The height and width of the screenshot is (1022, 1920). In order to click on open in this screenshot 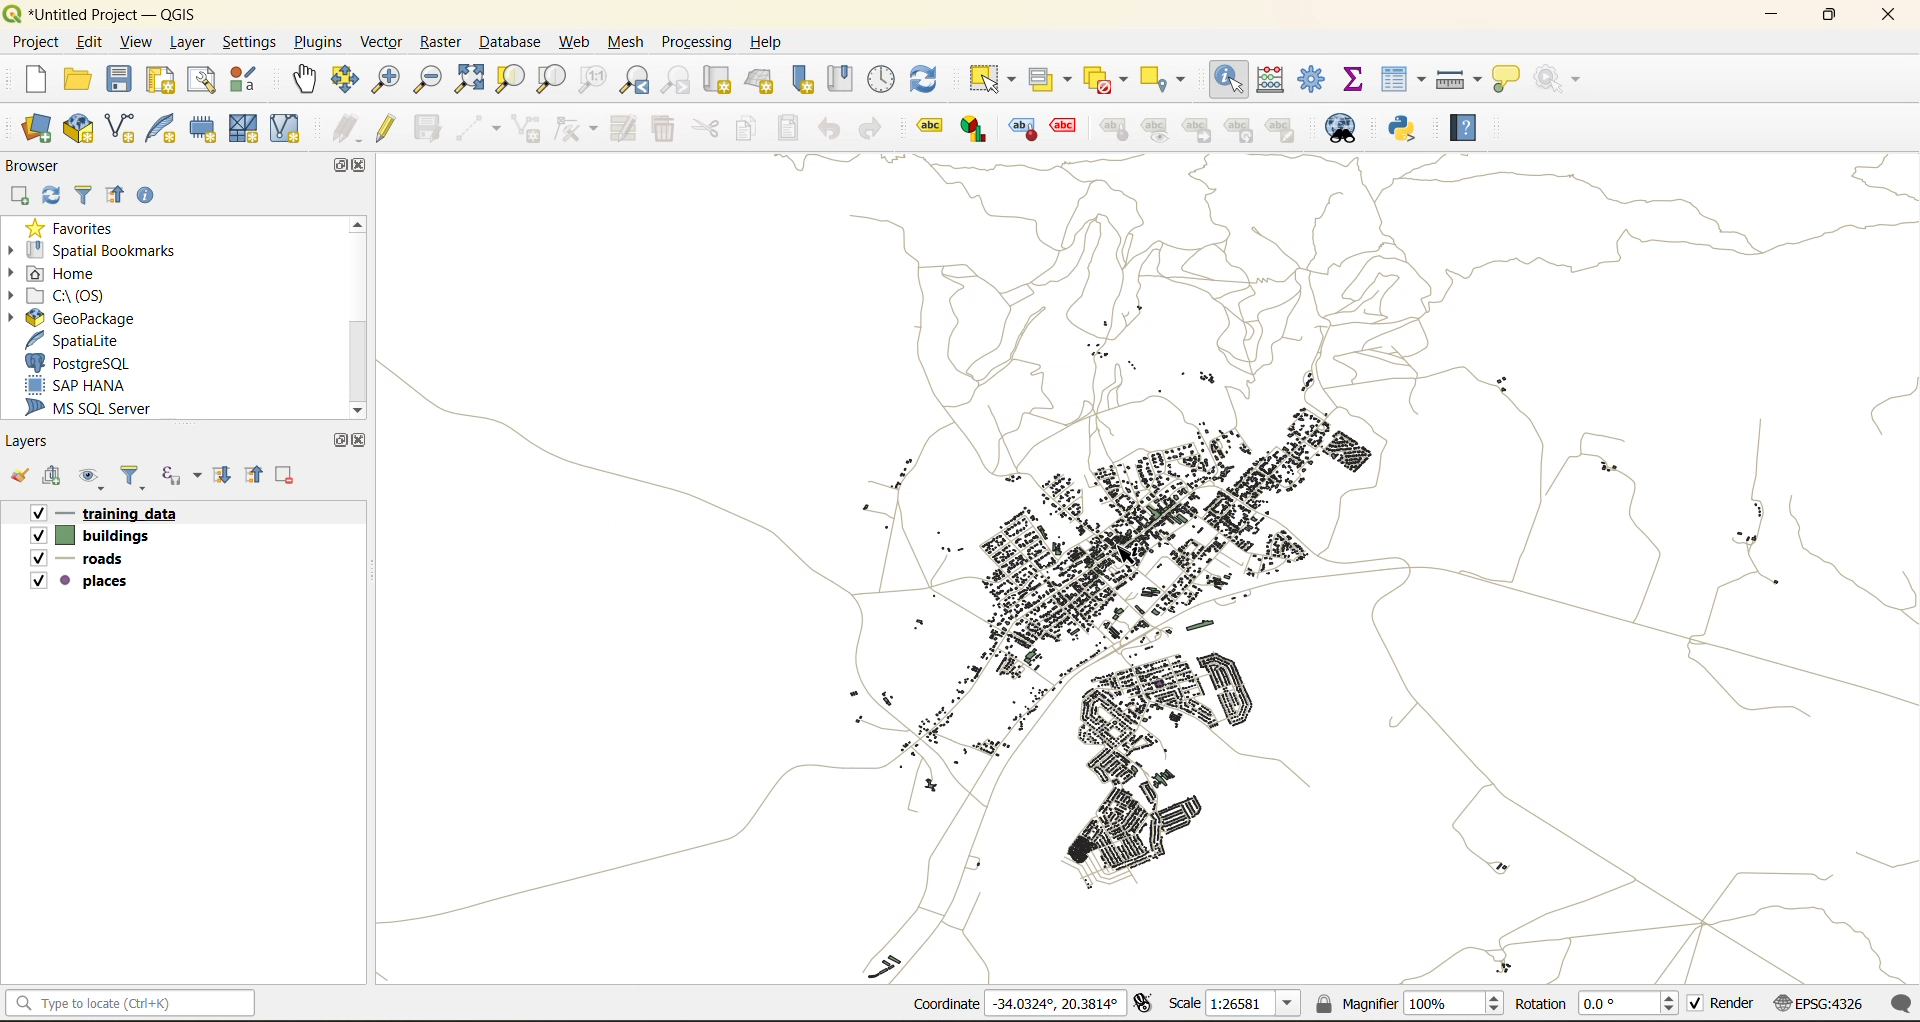, I will do `click(79, 83)`.